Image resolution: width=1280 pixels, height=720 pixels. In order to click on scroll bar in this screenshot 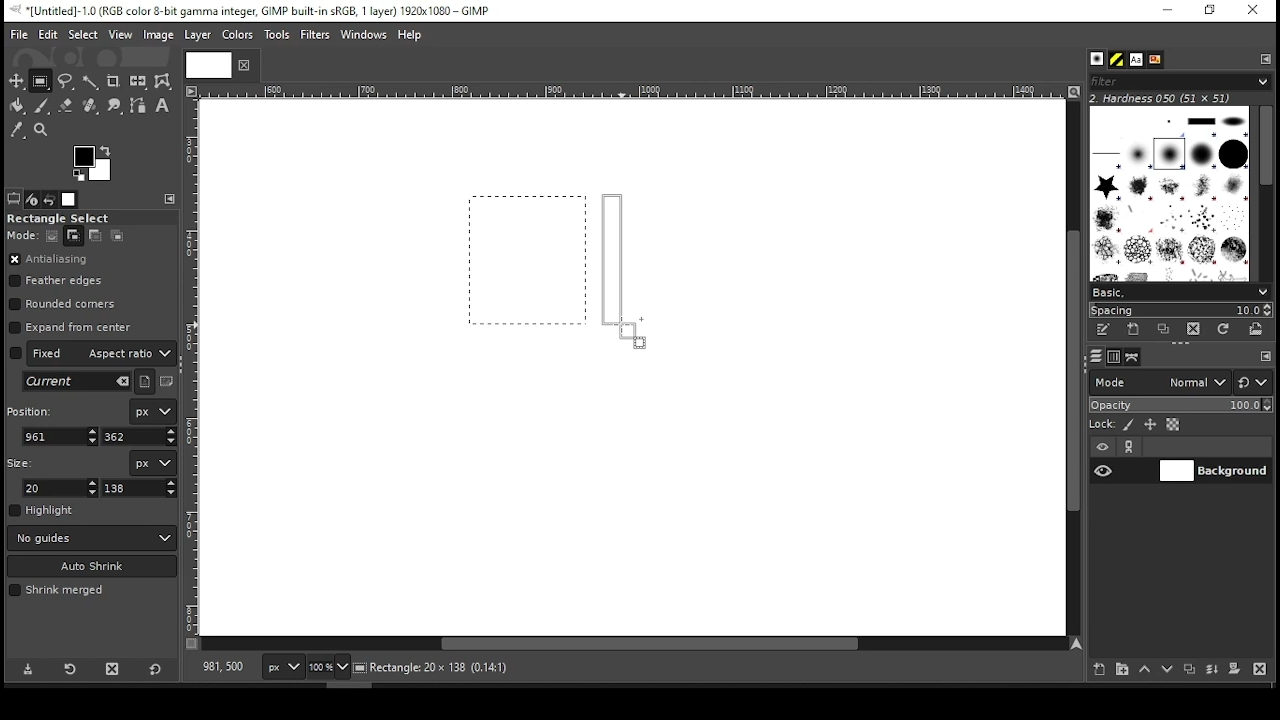, I will do `click(1265, 192)`.